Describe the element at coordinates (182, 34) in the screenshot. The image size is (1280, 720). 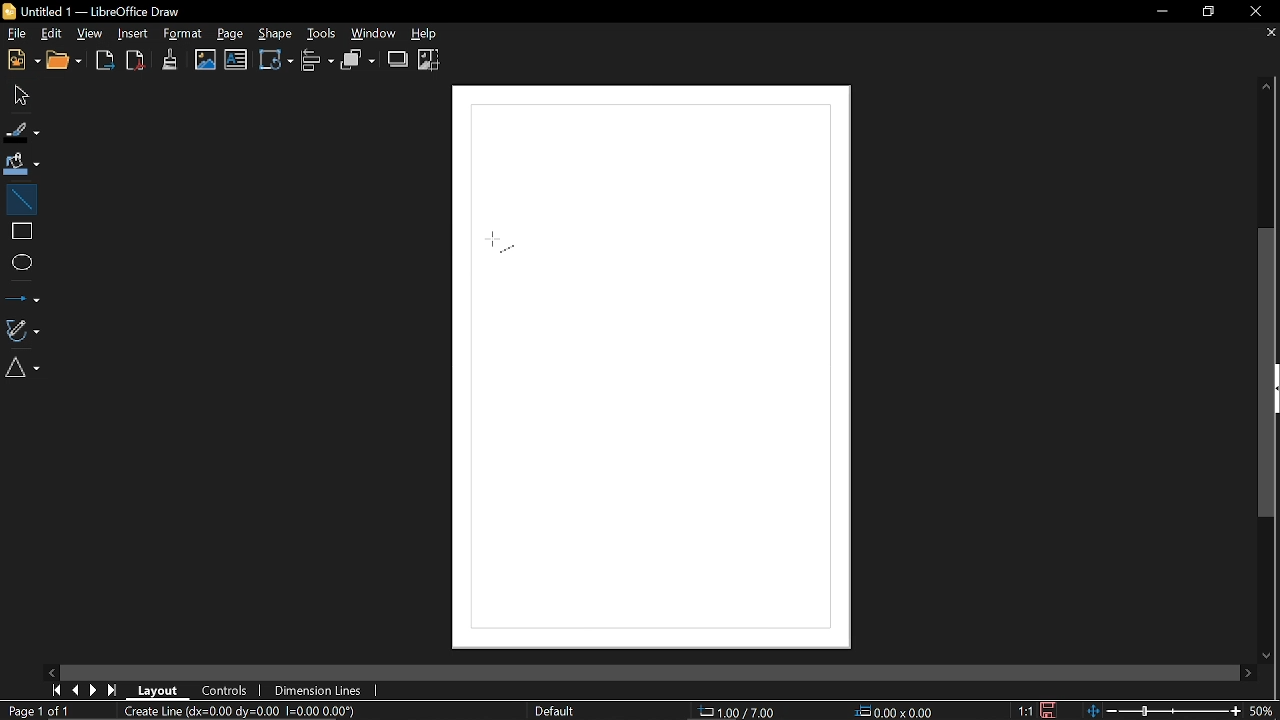
I see `Format` at that location.